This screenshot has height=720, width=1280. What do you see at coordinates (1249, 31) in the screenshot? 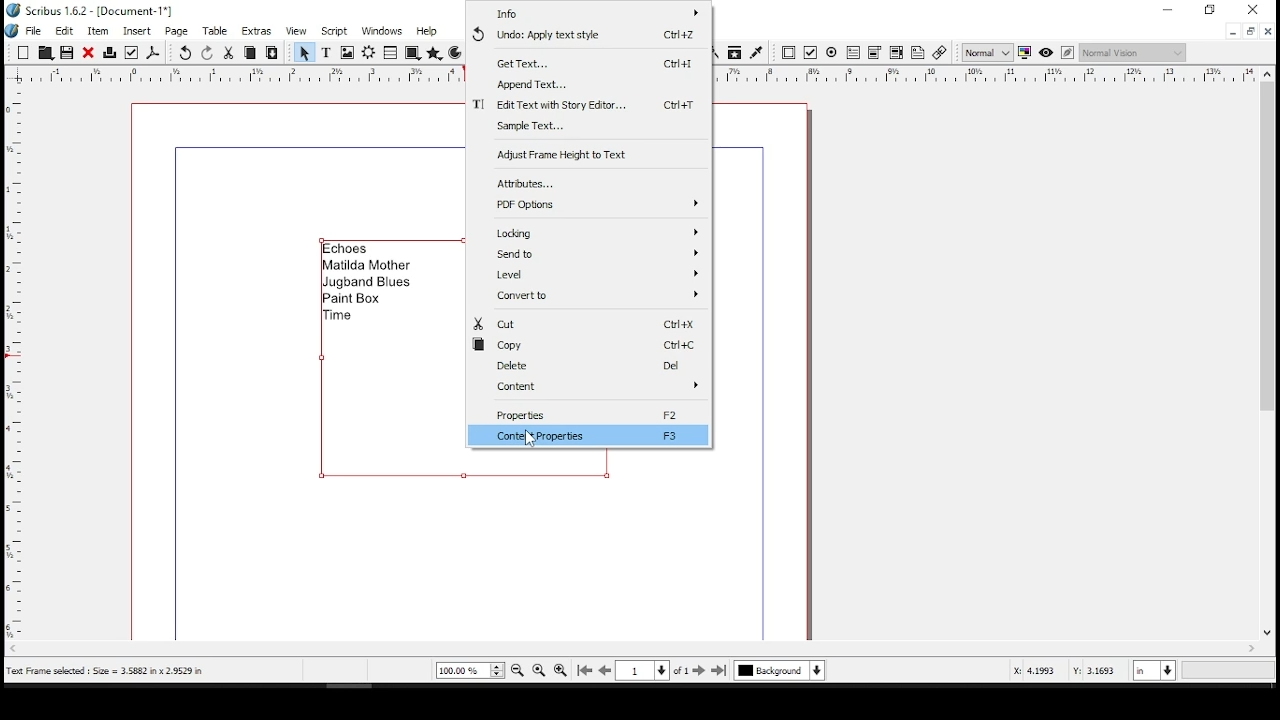
I see `restore` at bounding box center [1249, 31].